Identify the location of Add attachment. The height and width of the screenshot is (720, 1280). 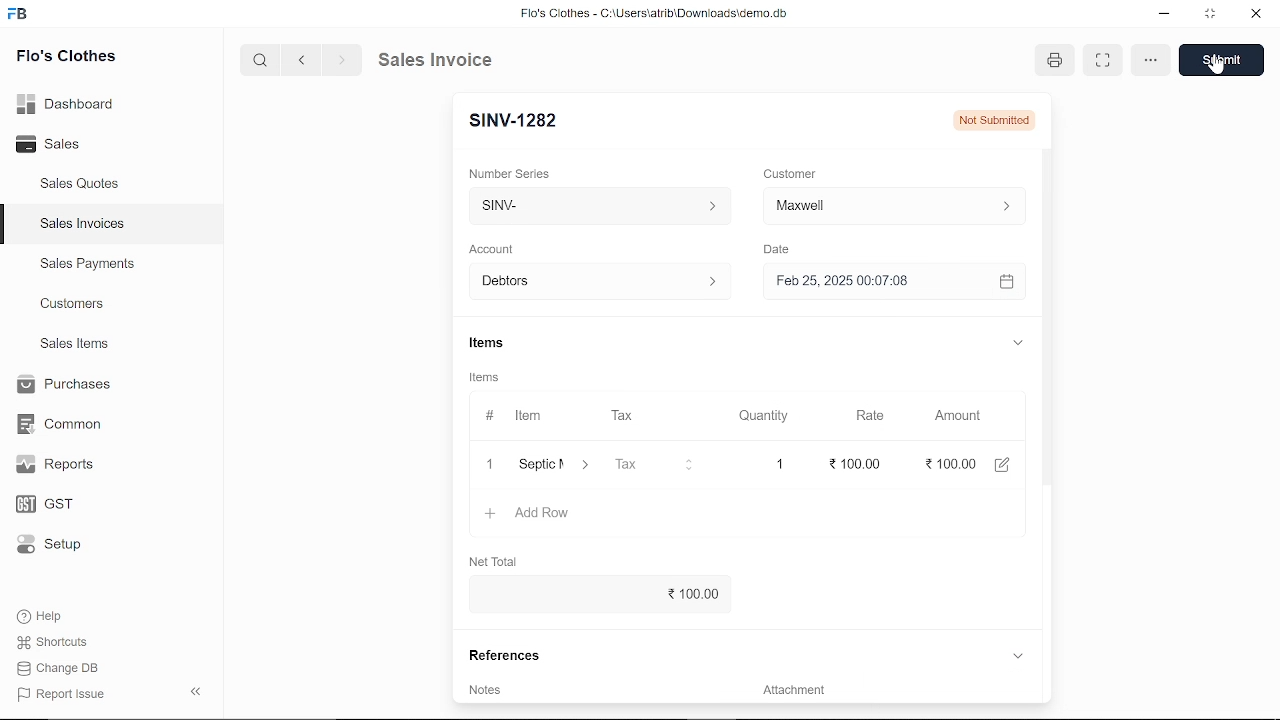
(886, 693).